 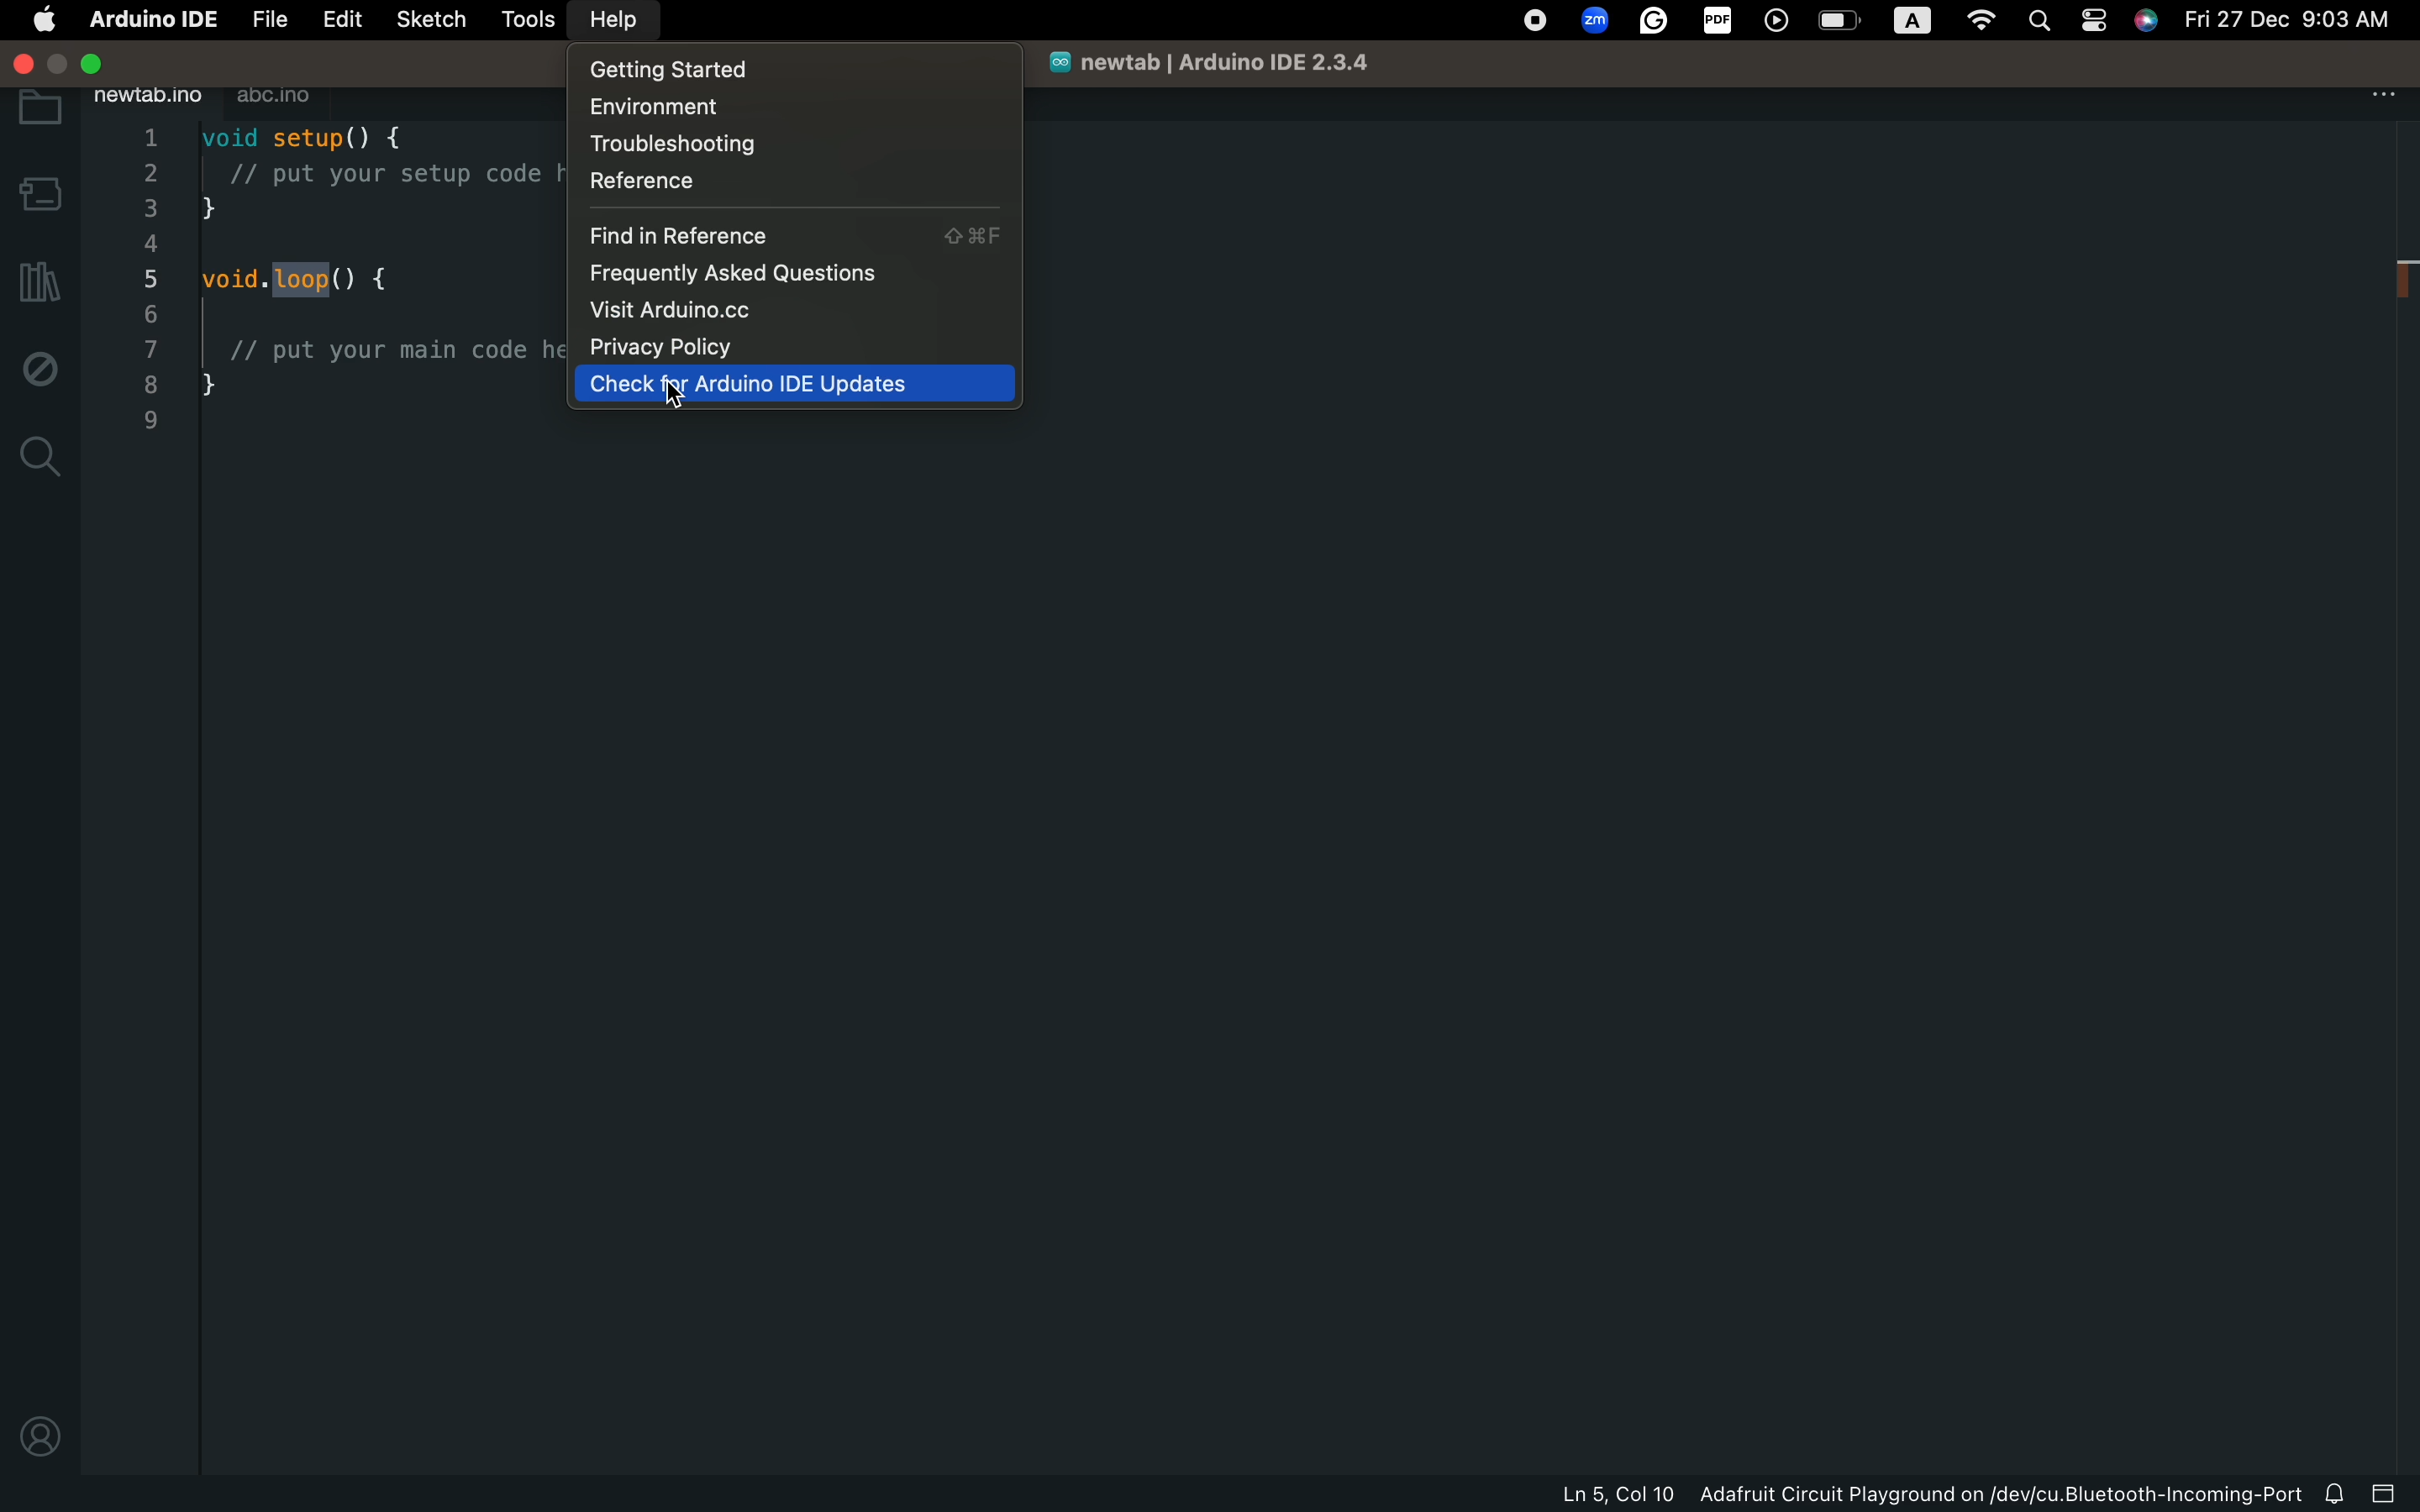 What do you see at coordinates (40, 109) in the screenshot?
I see `folder` at bounding box center [40, 109].